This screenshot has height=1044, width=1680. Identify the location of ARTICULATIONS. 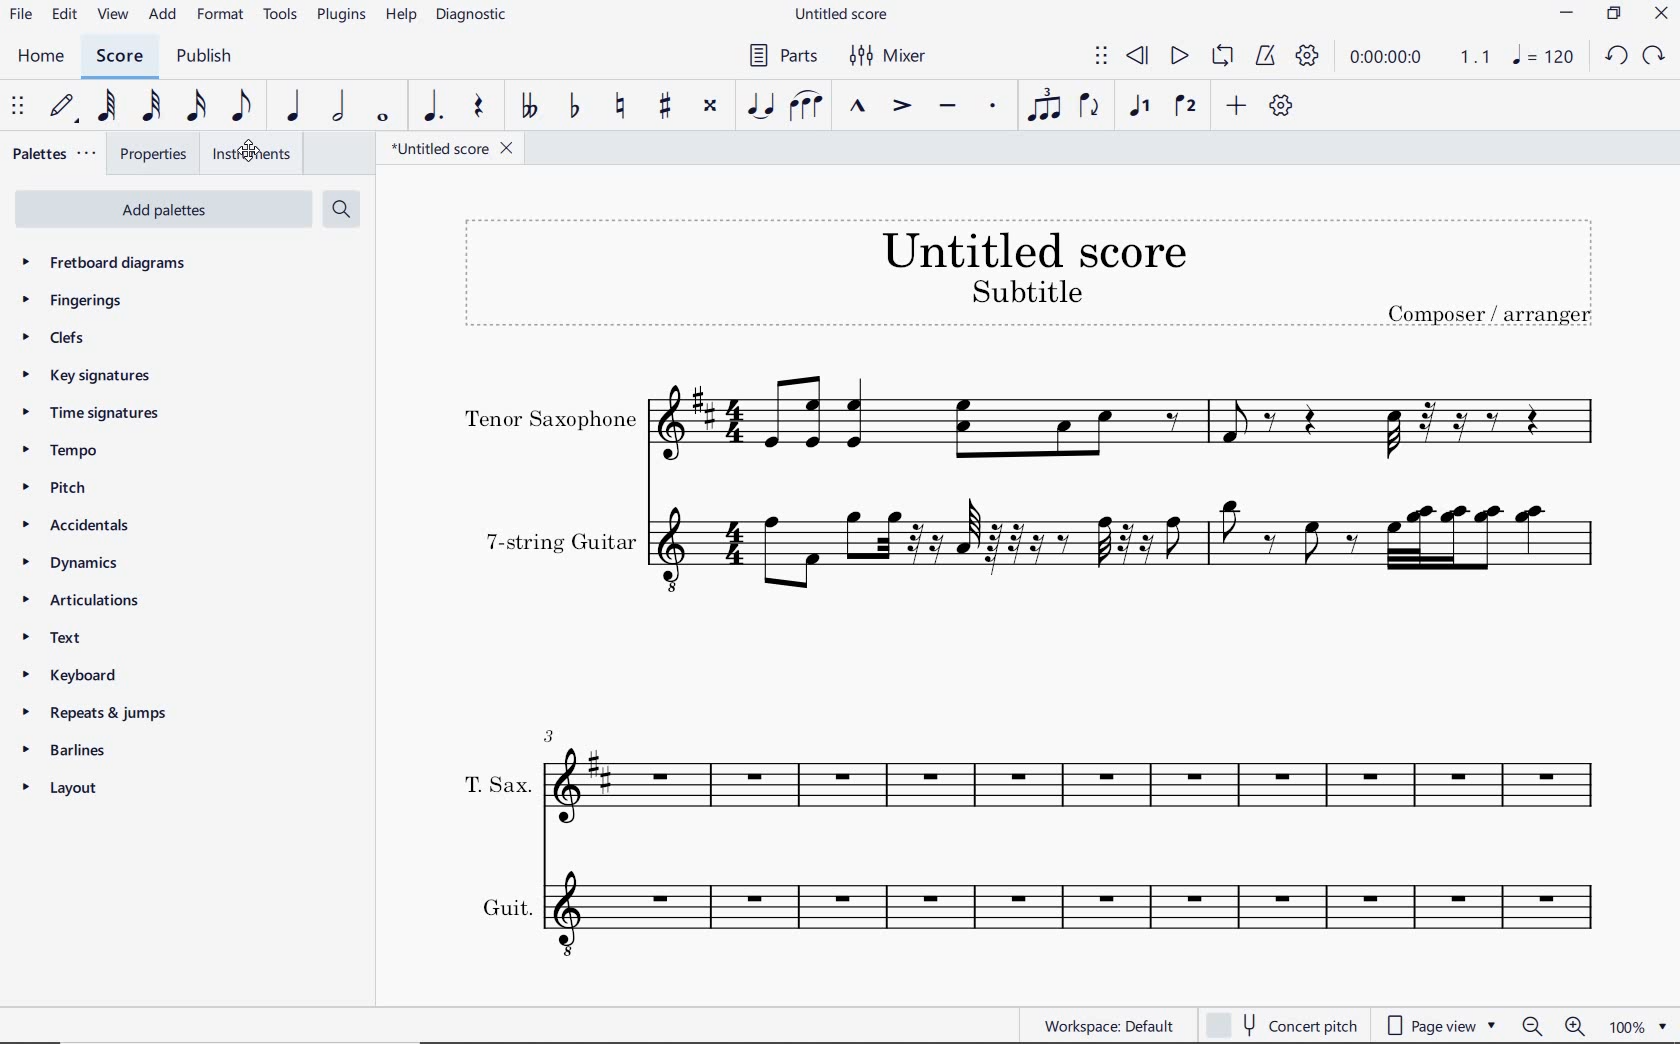
(78, 599).